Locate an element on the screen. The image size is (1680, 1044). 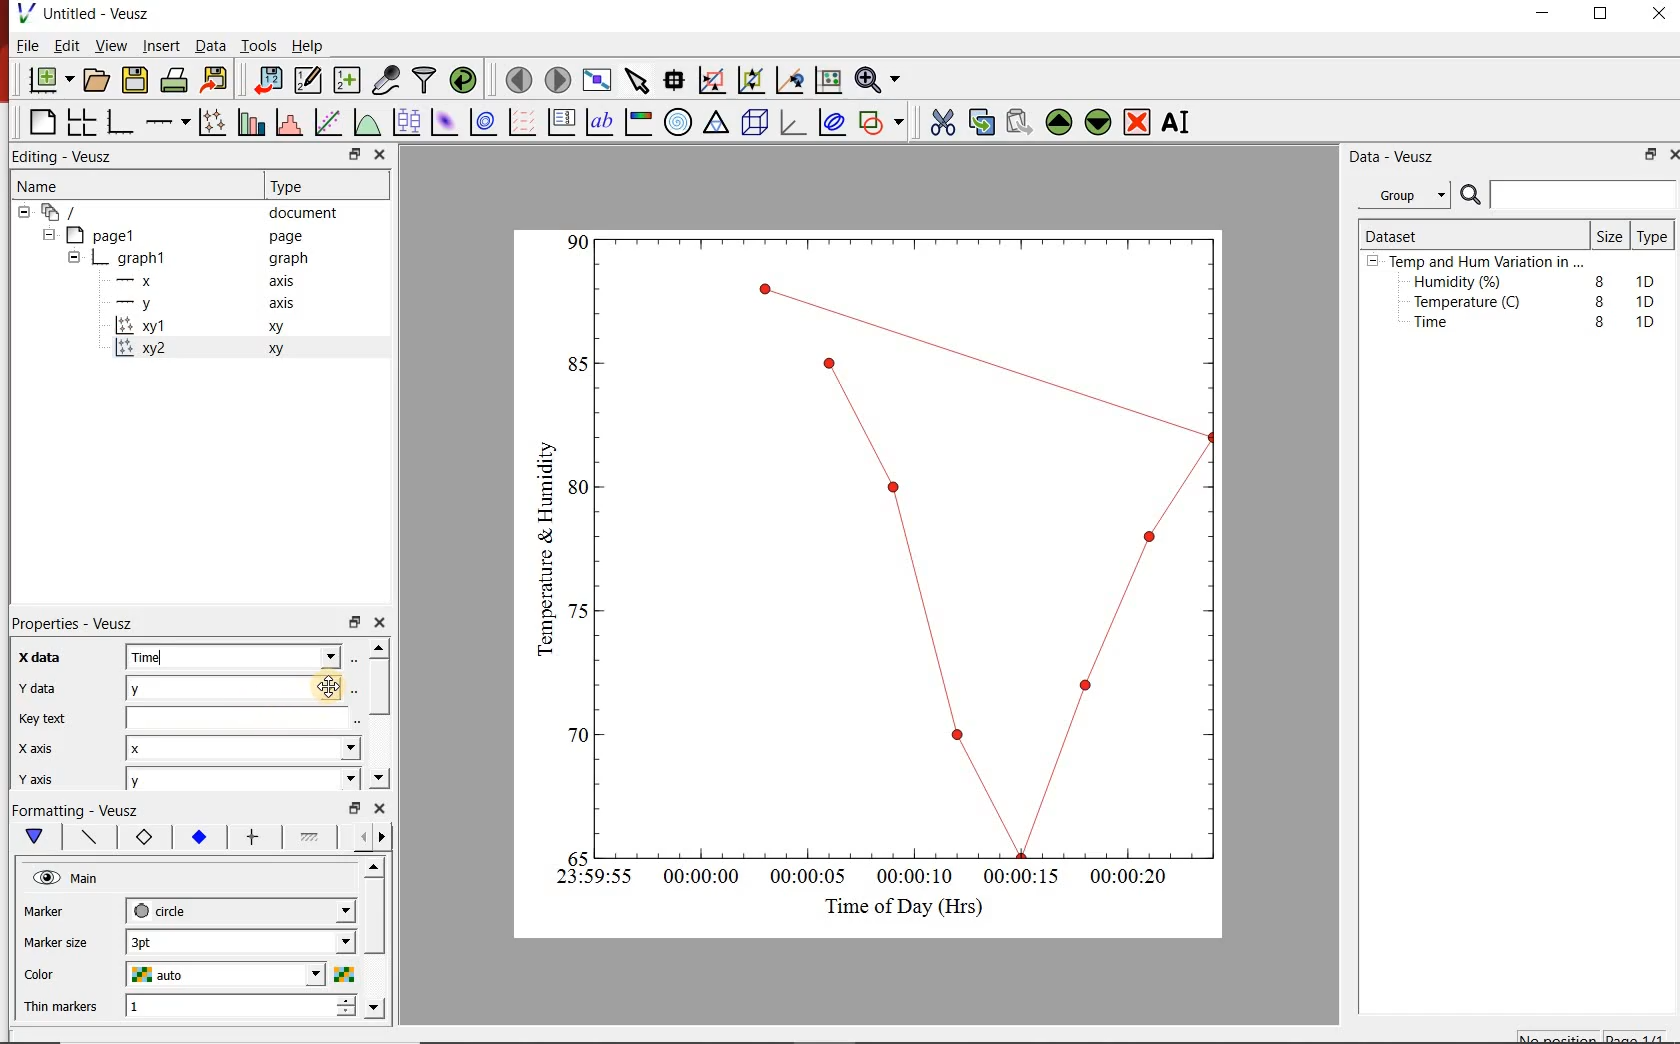
Marker is located at coordinates (59, 913).